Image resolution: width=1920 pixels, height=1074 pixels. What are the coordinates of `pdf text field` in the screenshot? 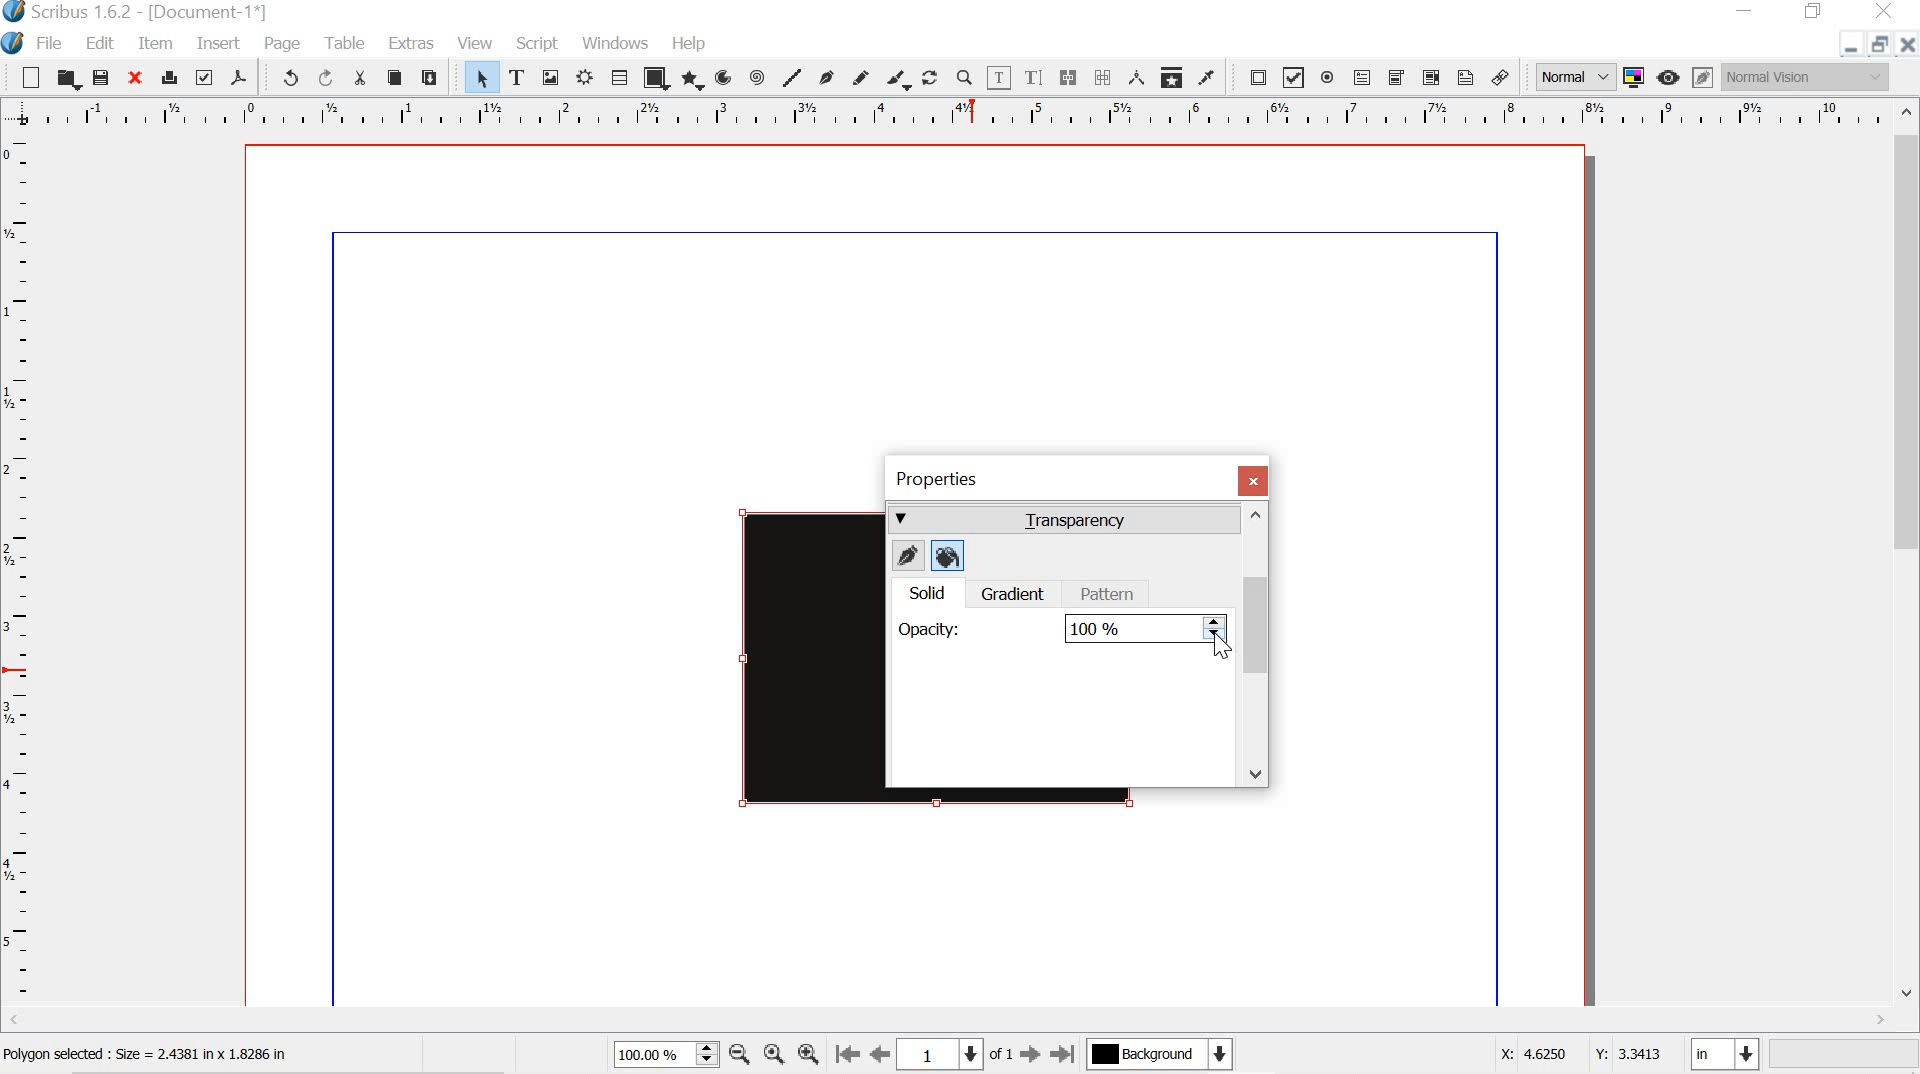 It's located at (1363, 76).